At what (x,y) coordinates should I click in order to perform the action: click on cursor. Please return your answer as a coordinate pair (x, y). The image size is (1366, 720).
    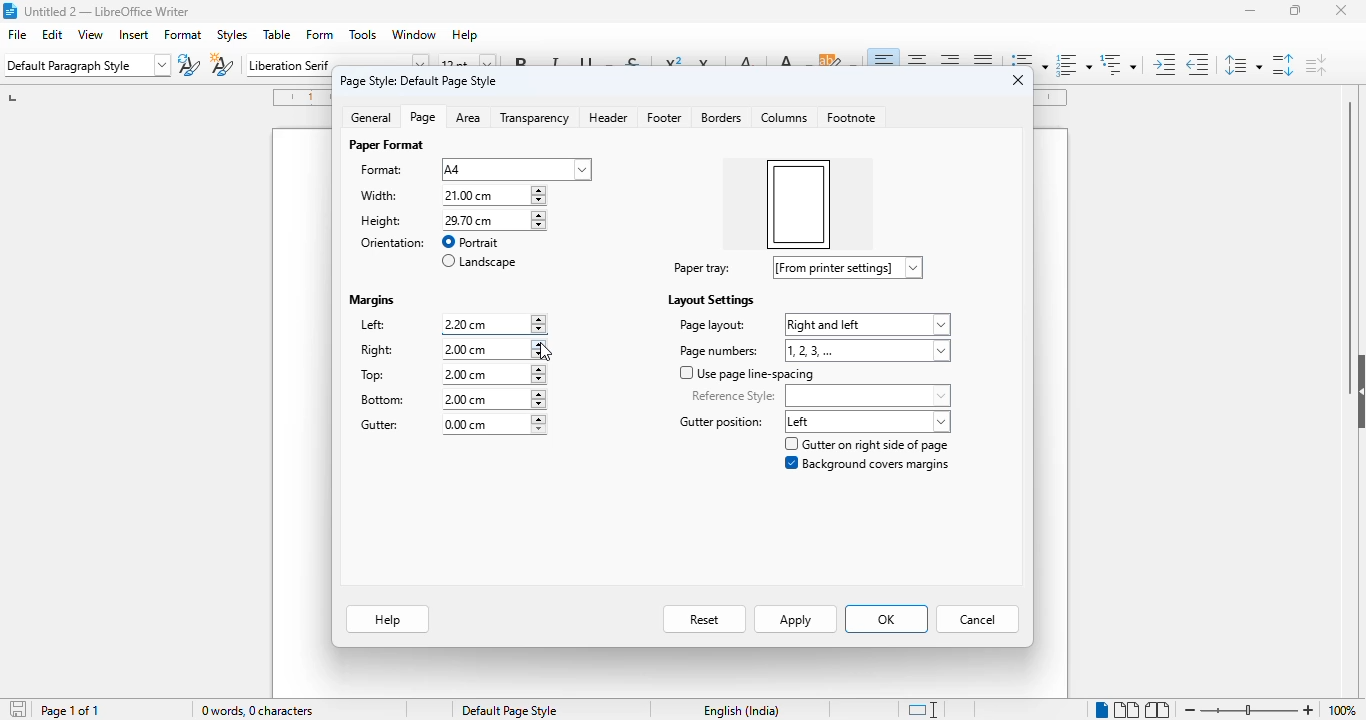
    Looking at the image, I should click on (547, 352).